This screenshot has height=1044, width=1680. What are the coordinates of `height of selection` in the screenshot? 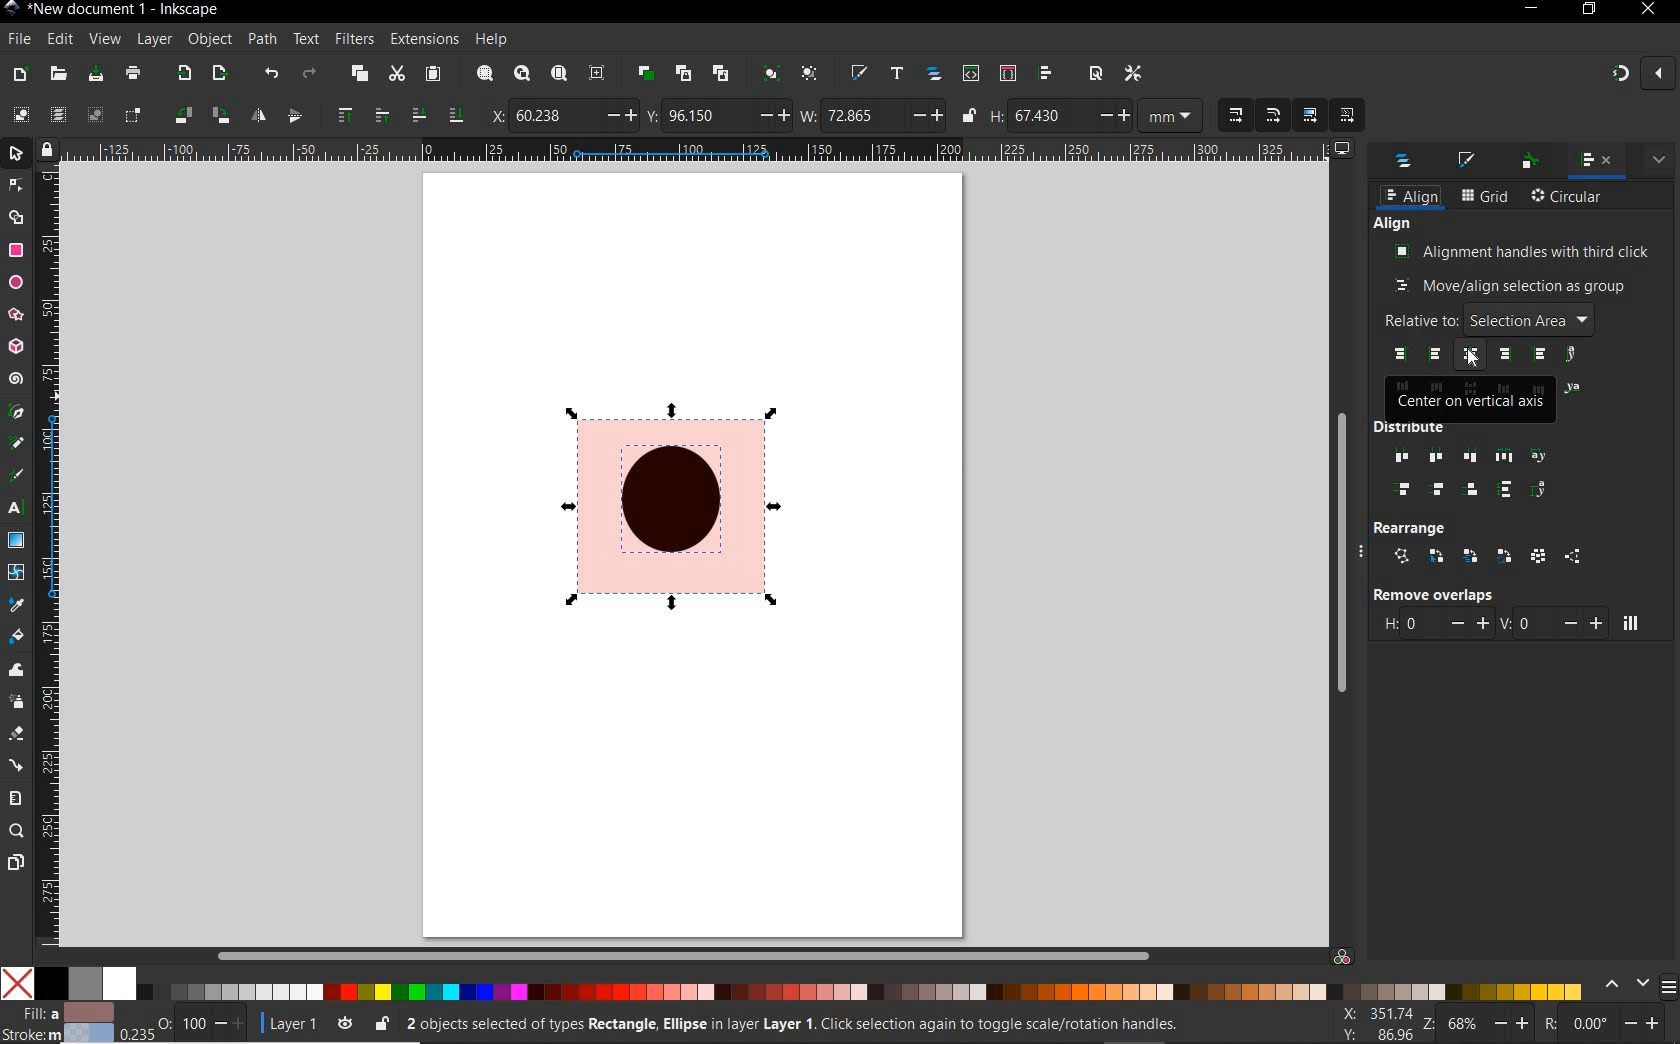 It's located at (1099, 116).